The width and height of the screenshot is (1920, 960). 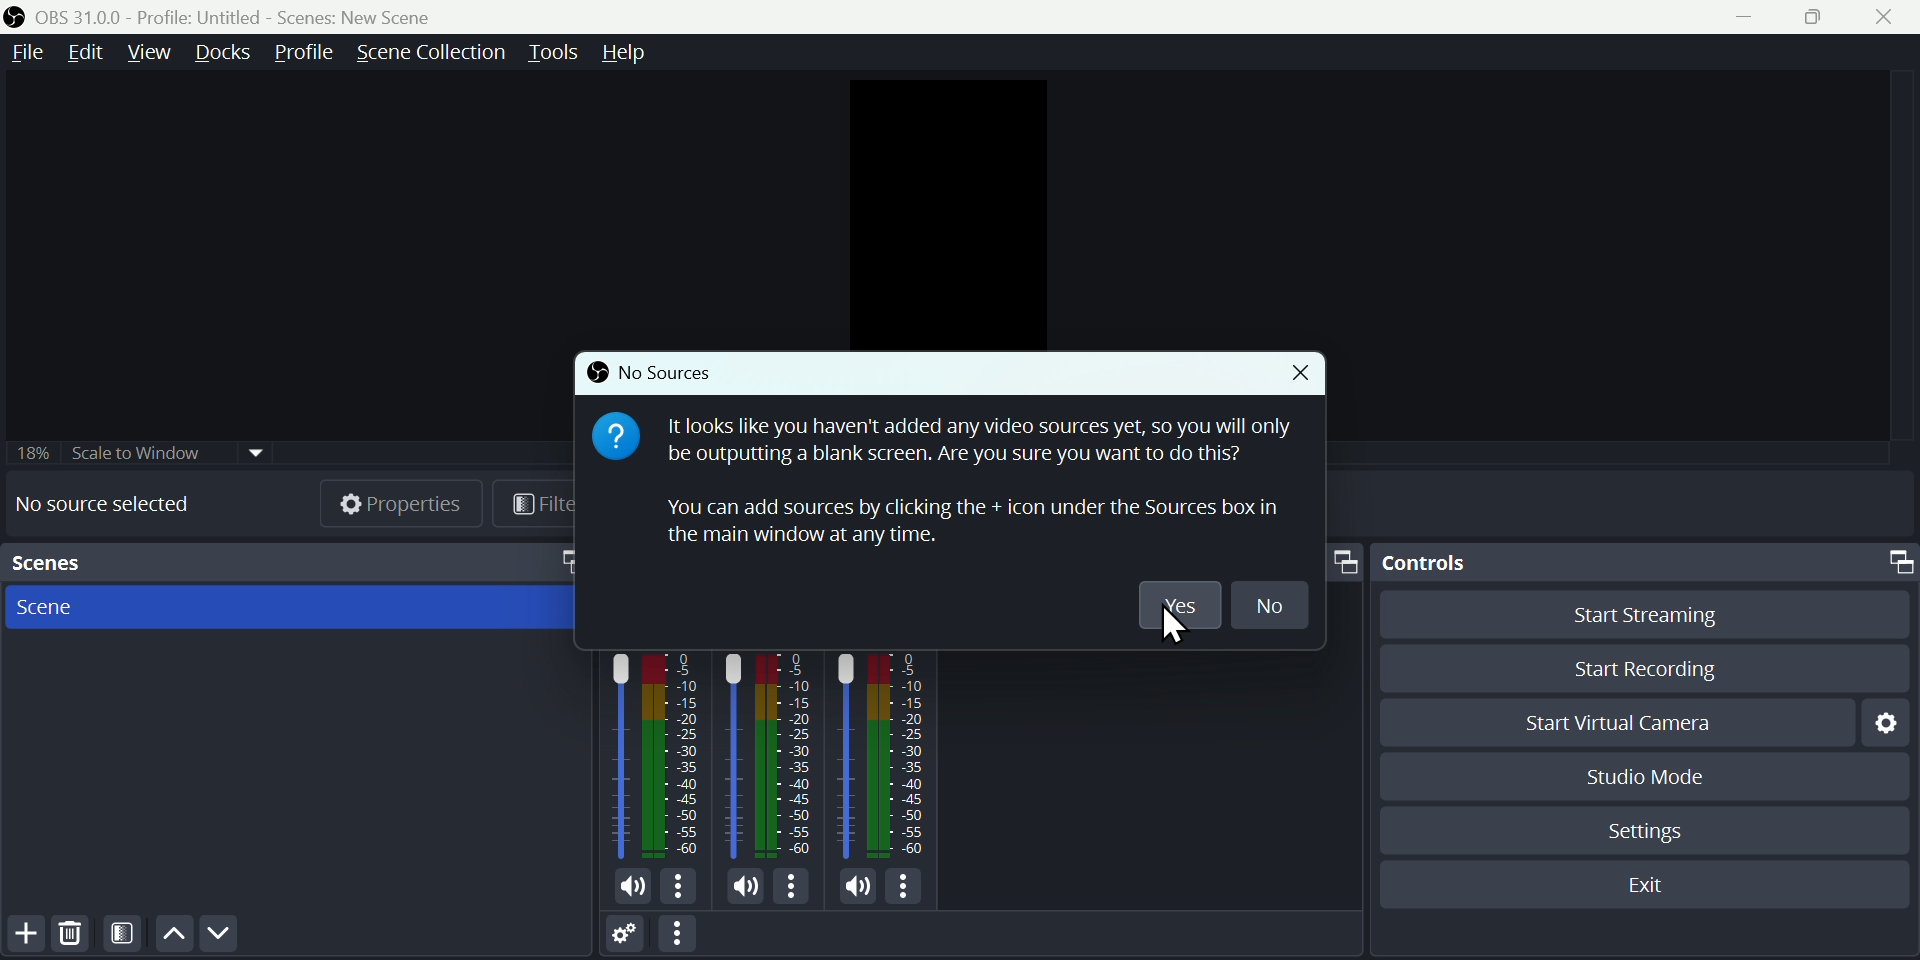 What do you see at coordinates (402, 501) in the screenshot?
I see `Properties` at bounding box center [402, 501].